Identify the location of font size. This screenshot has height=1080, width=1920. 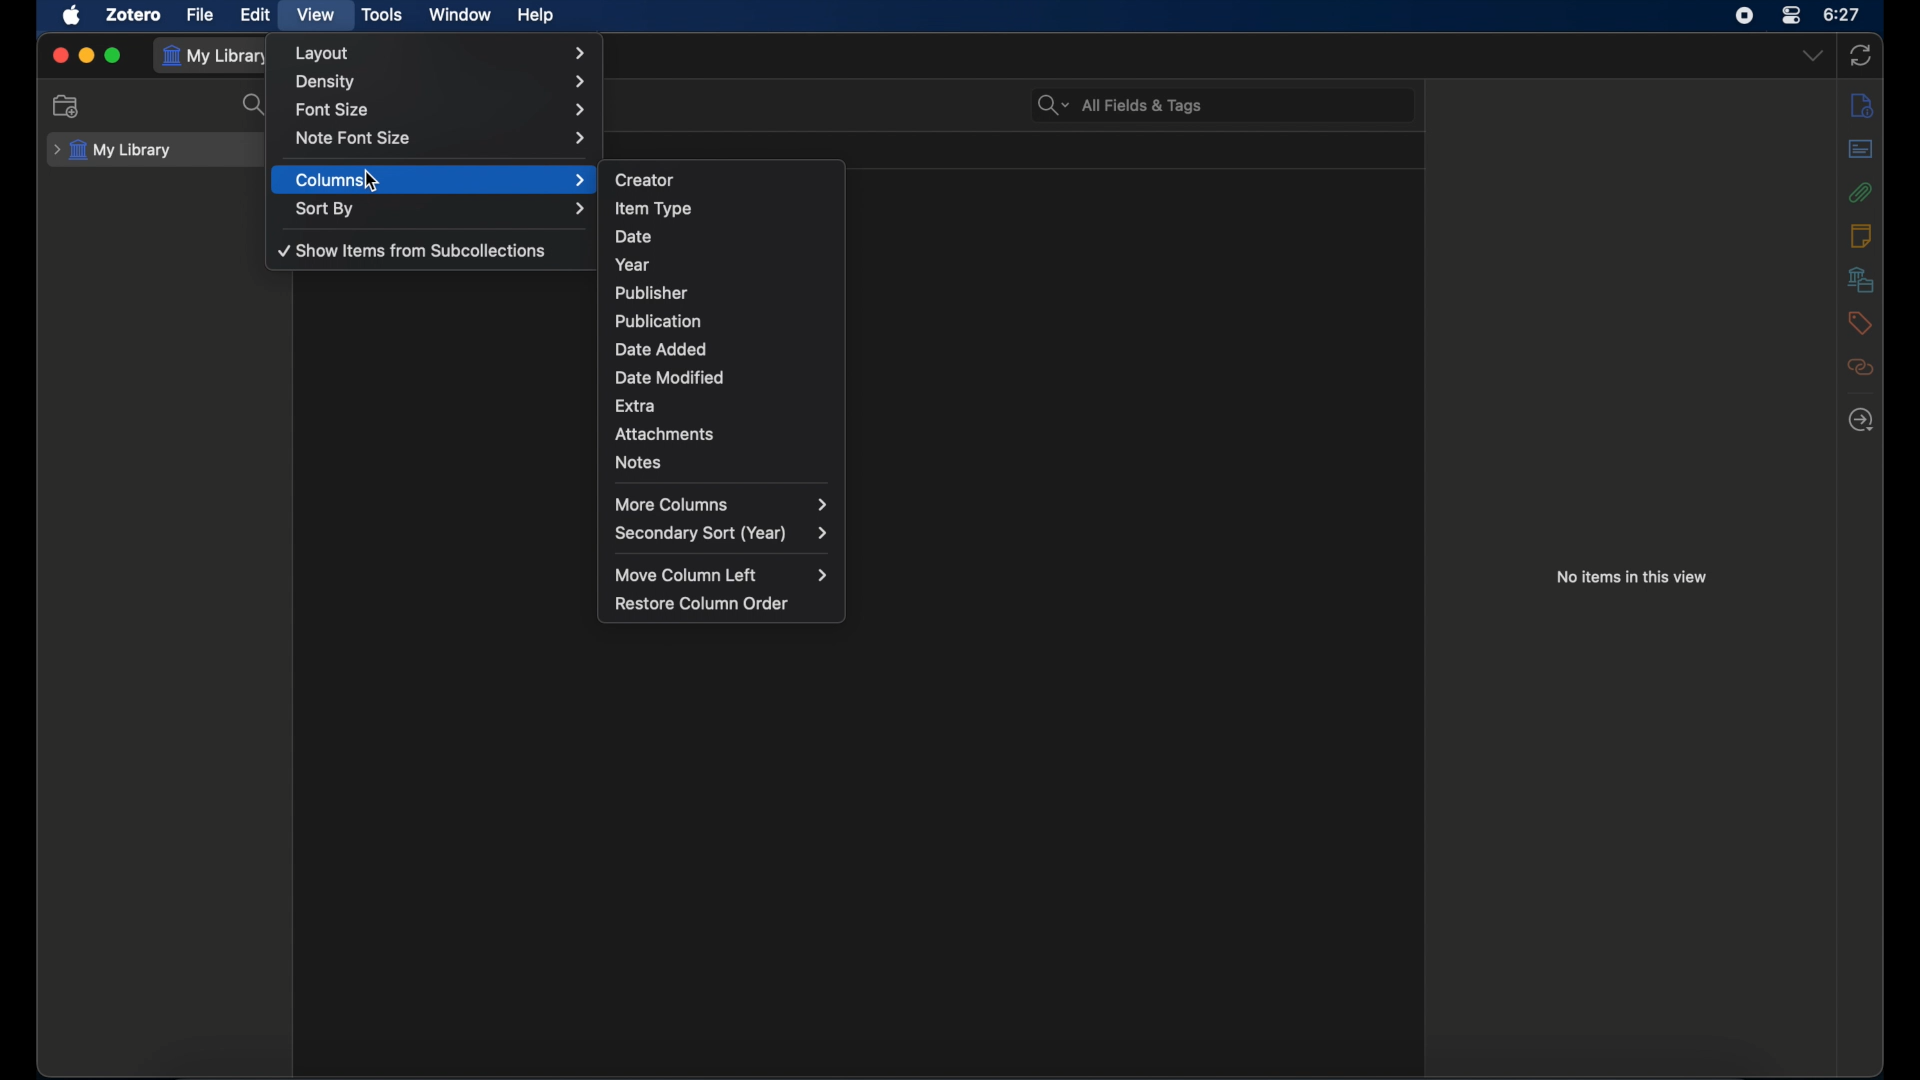
(443, 108).